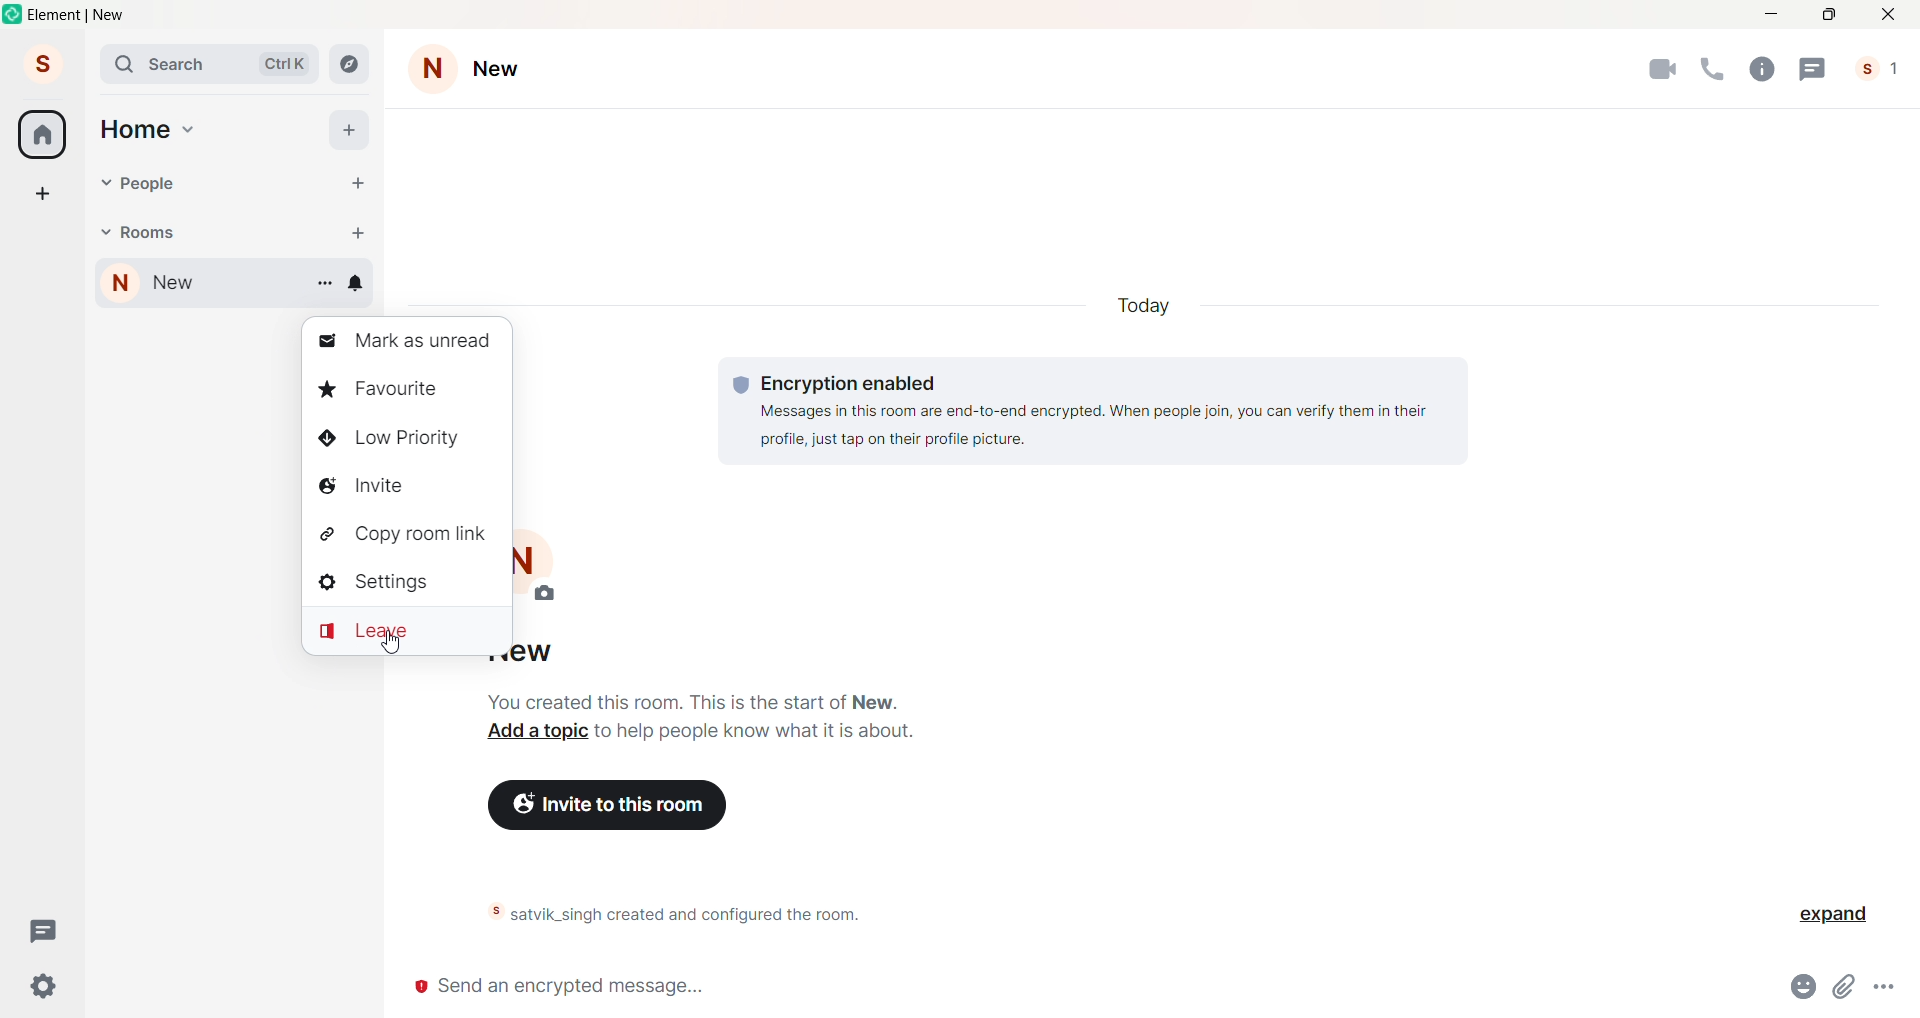  I want to click on Leave, so click(405, 634).